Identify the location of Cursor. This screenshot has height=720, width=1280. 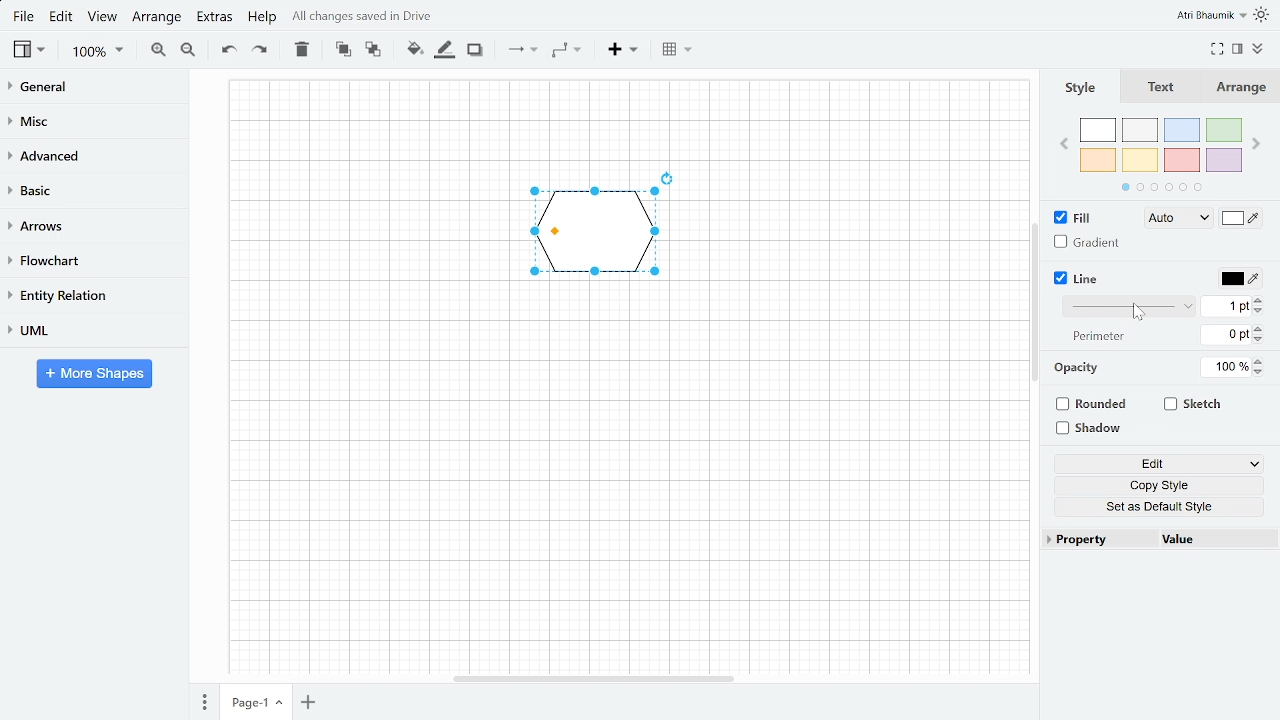
(1139, 312).